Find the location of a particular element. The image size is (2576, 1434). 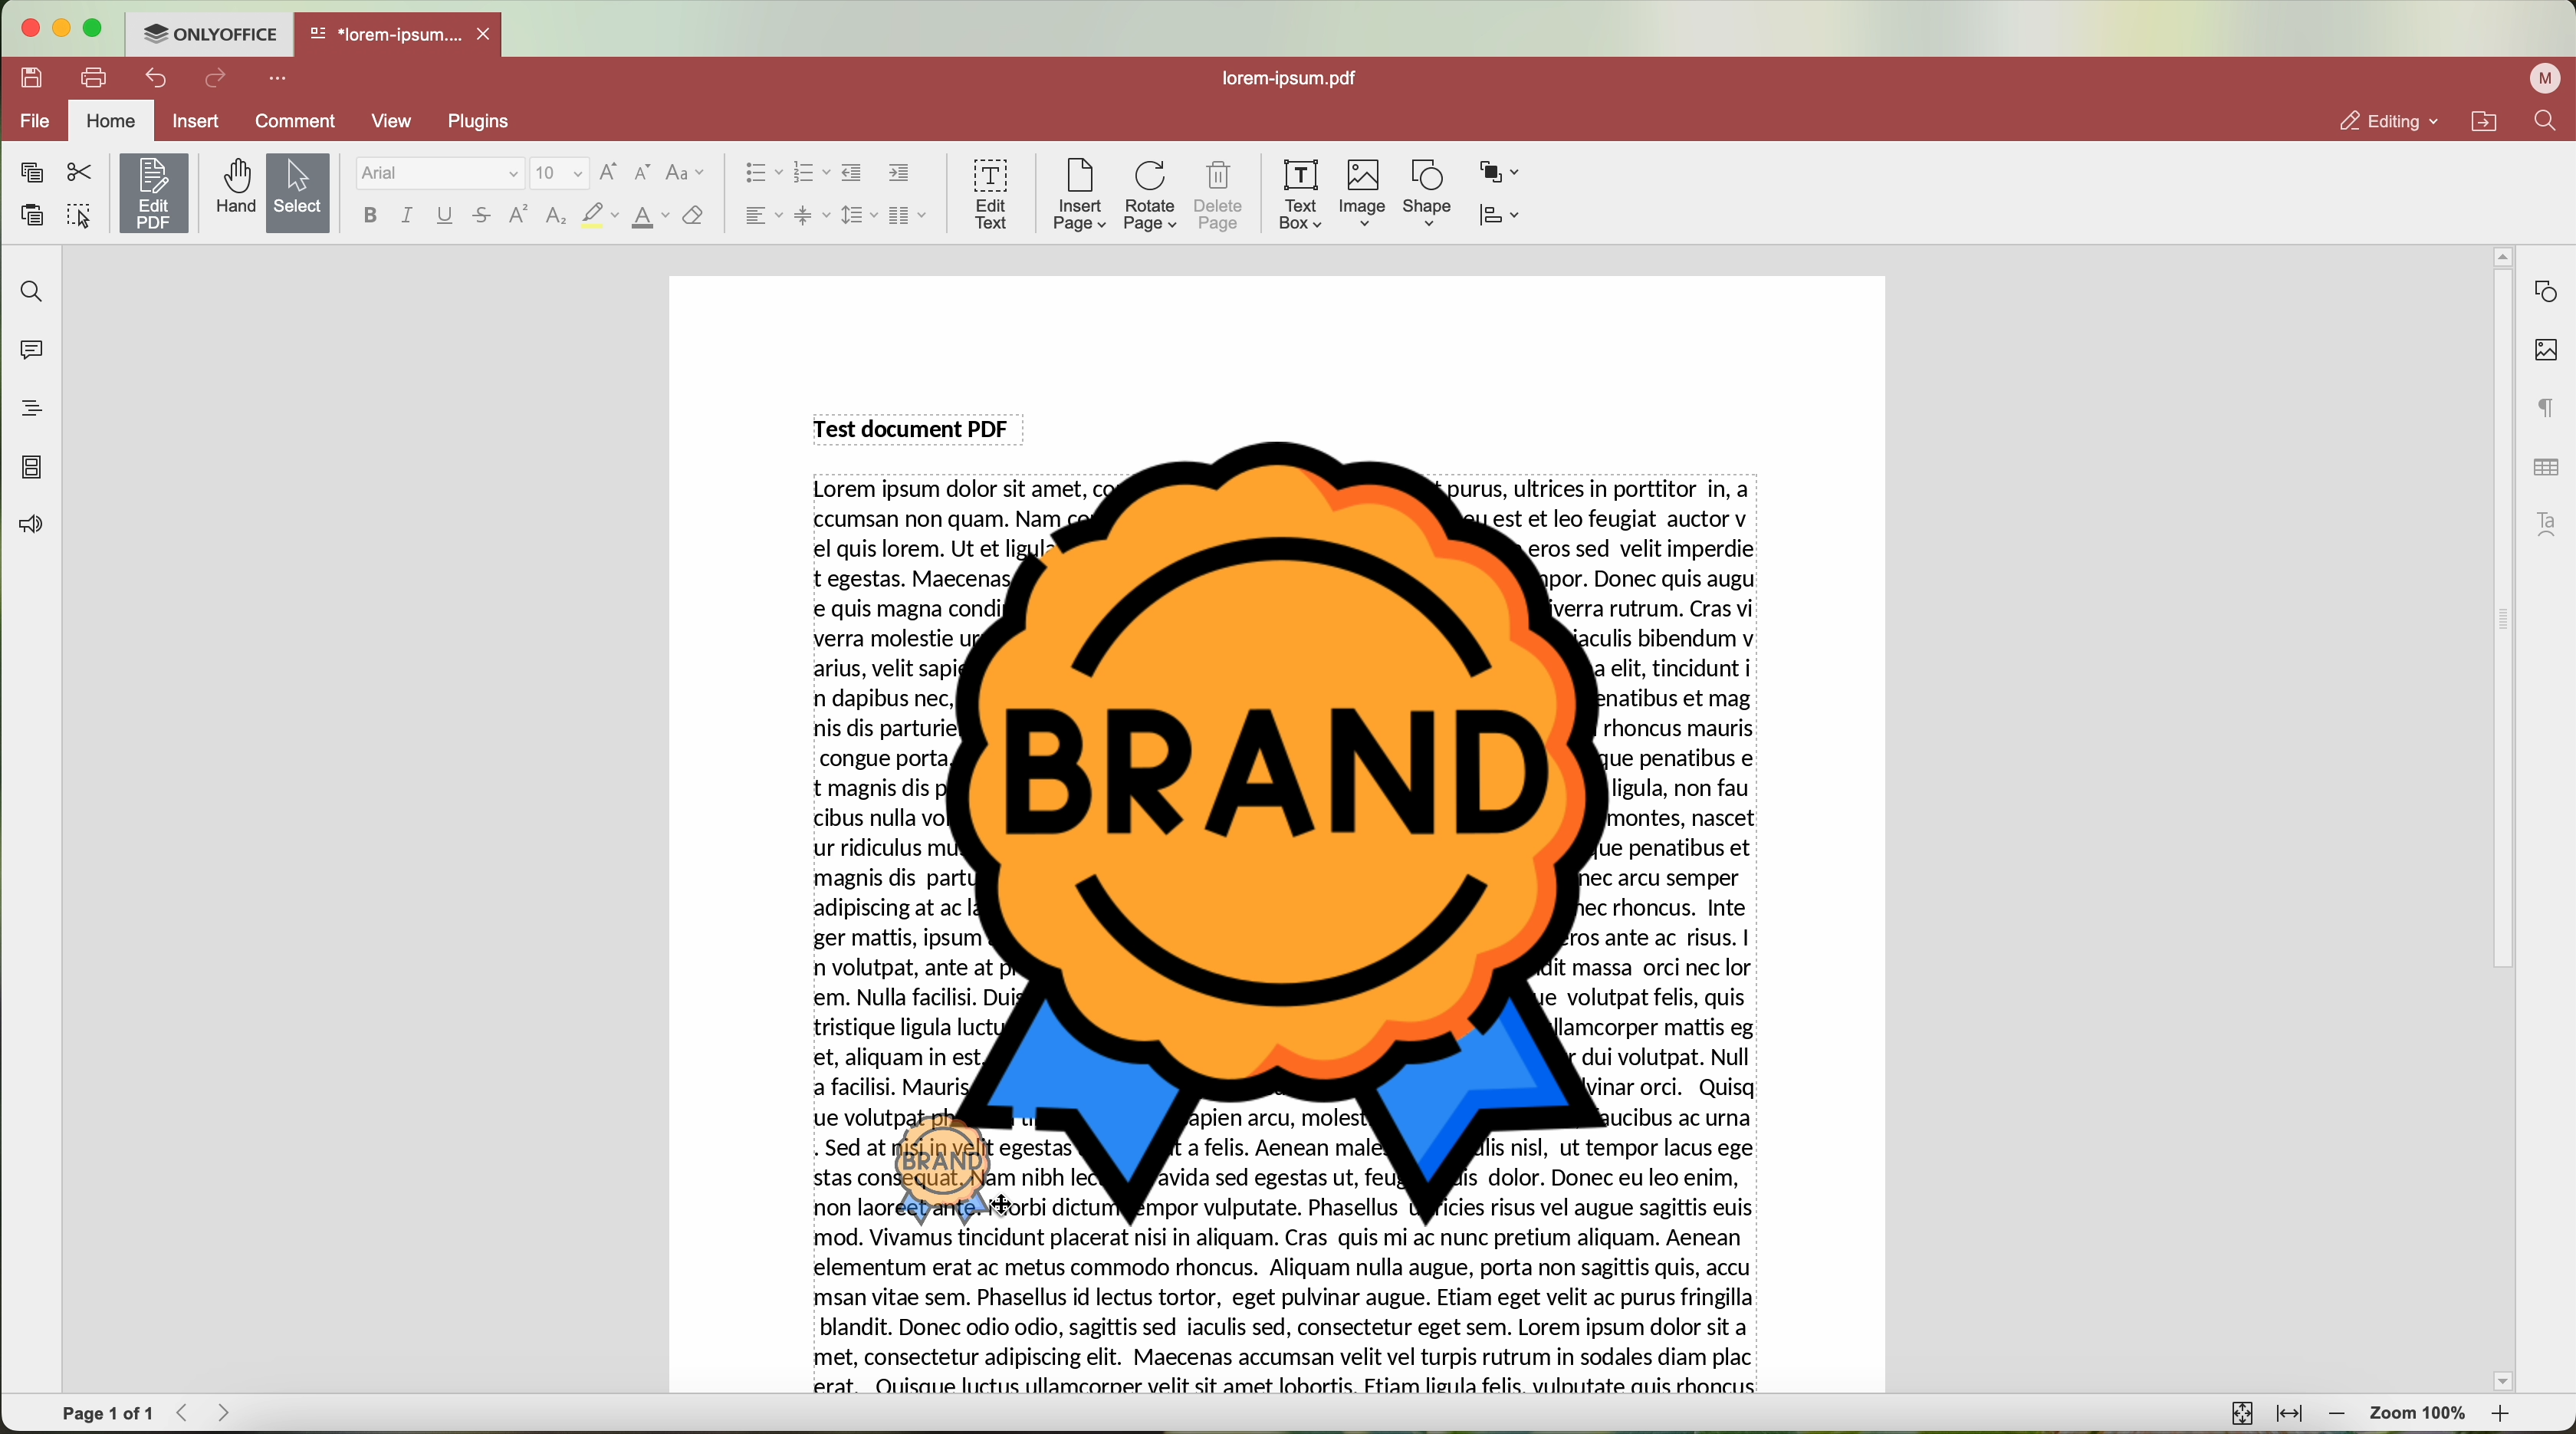

color type is located at coordinates (651, 218).